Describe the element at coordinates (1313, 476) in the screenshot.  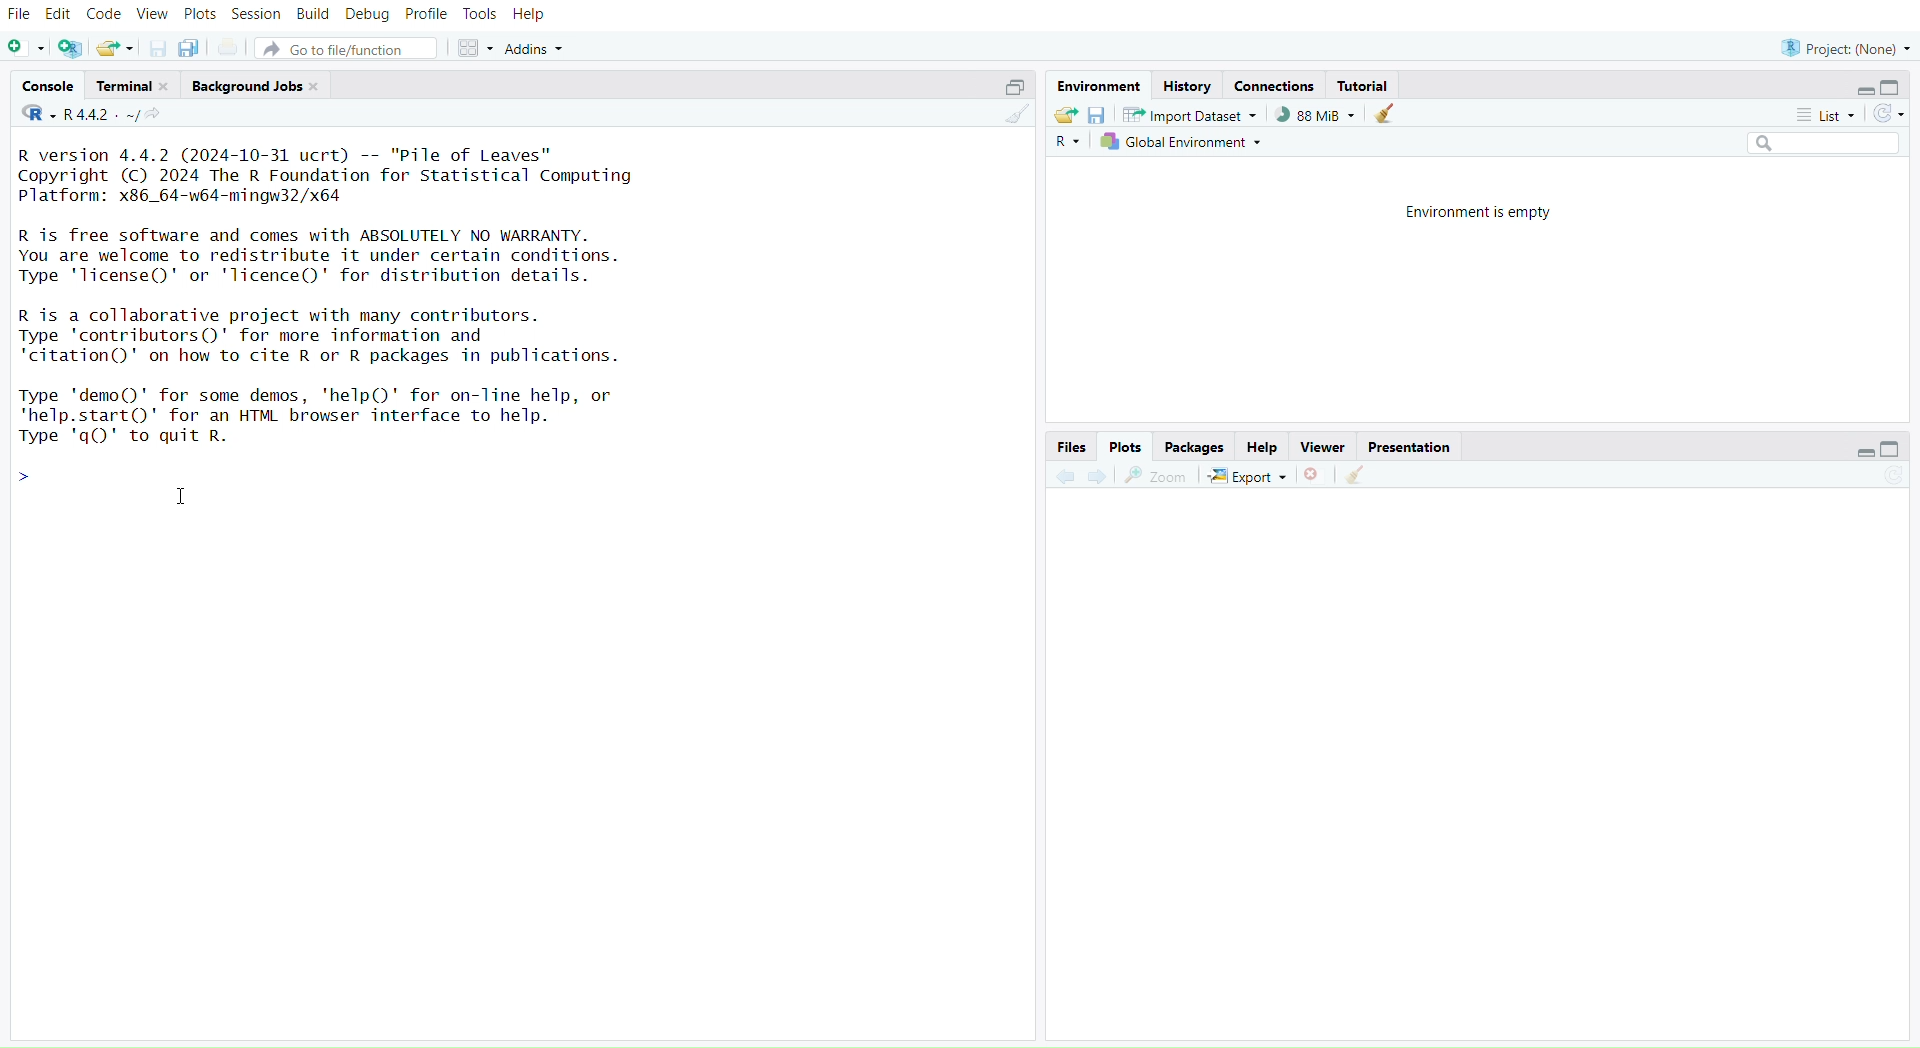
I see `remove current plot` at that location.